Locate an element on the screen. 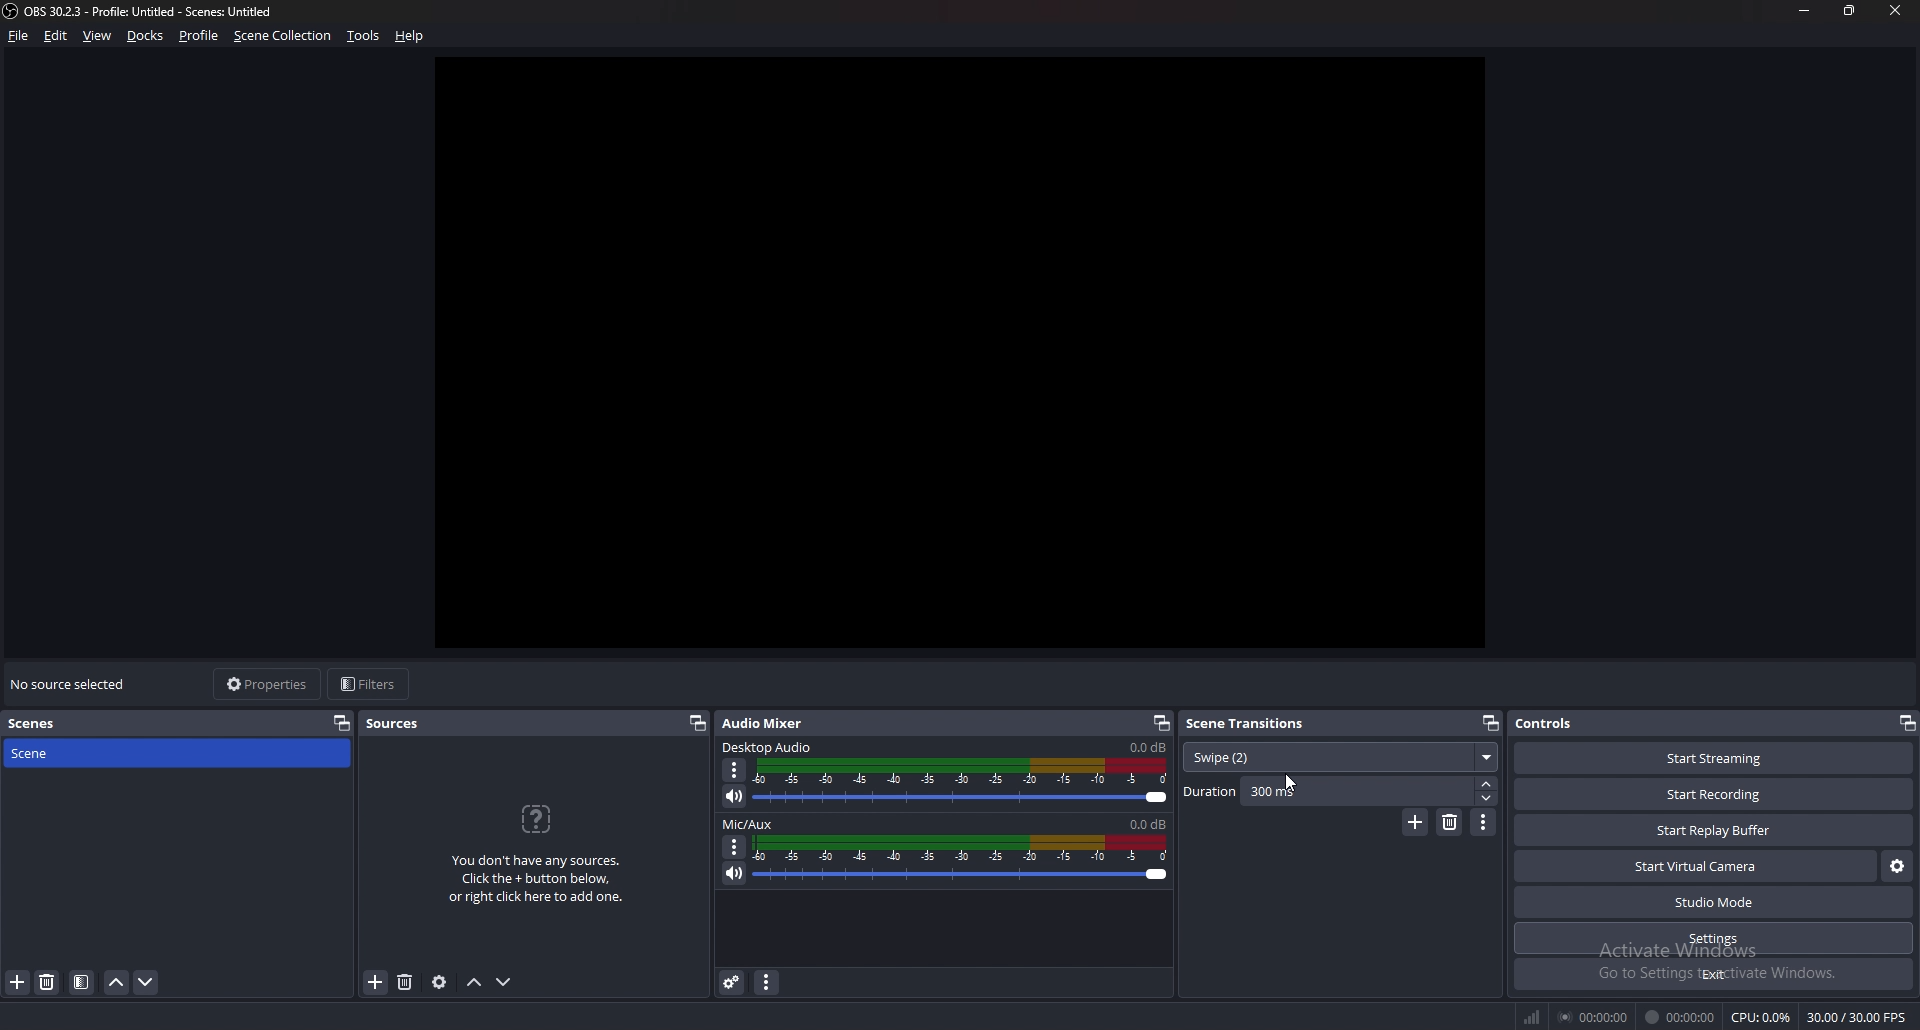  resize is located at coordinates (1852, 10).